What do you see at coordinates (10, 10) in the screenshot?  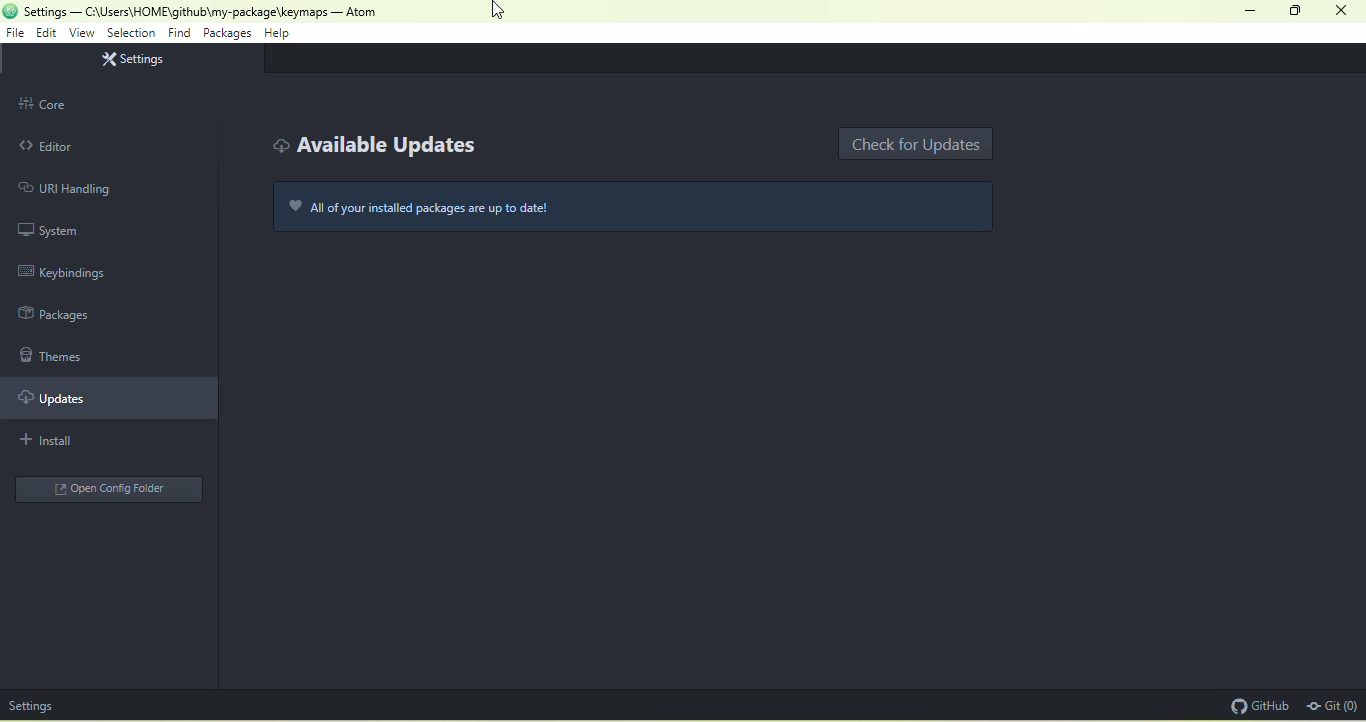 I see `icon` at bounding box center [10, 10].